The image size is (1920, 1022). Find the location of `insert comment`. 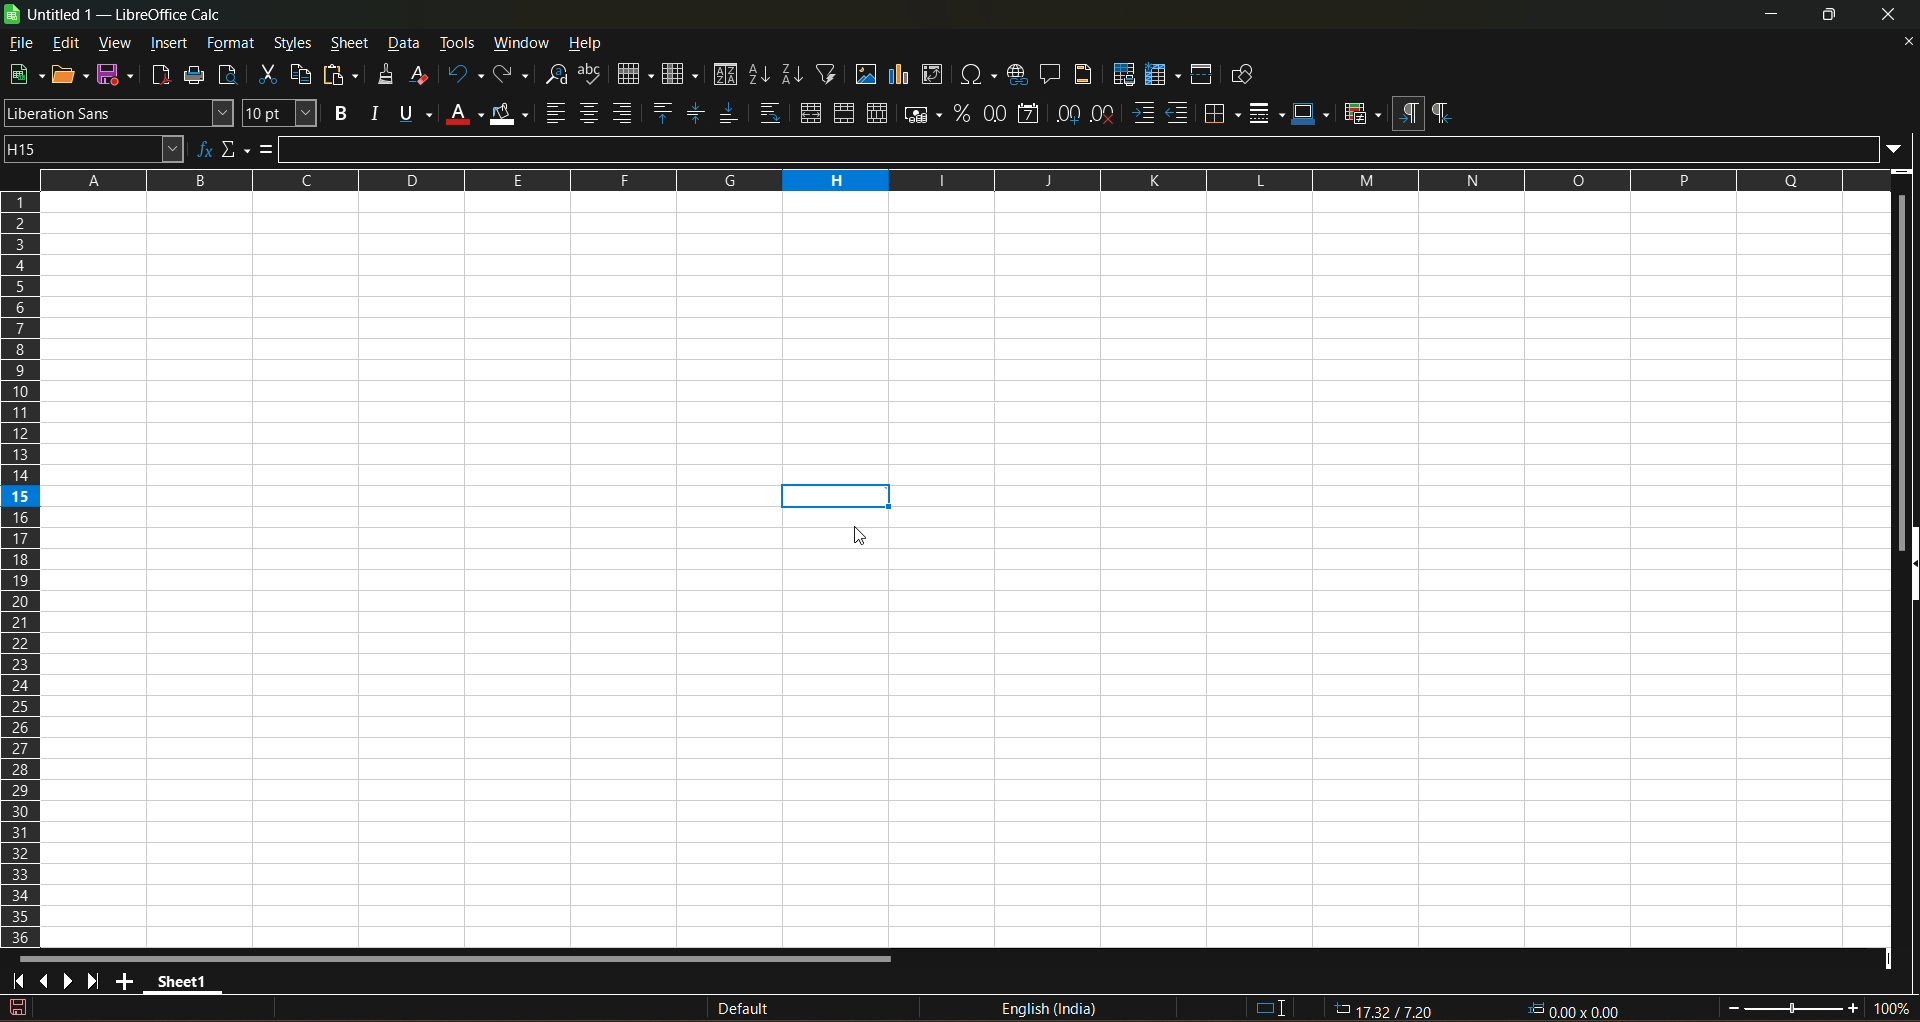

insert comment is located at coordinates (1053, 74).